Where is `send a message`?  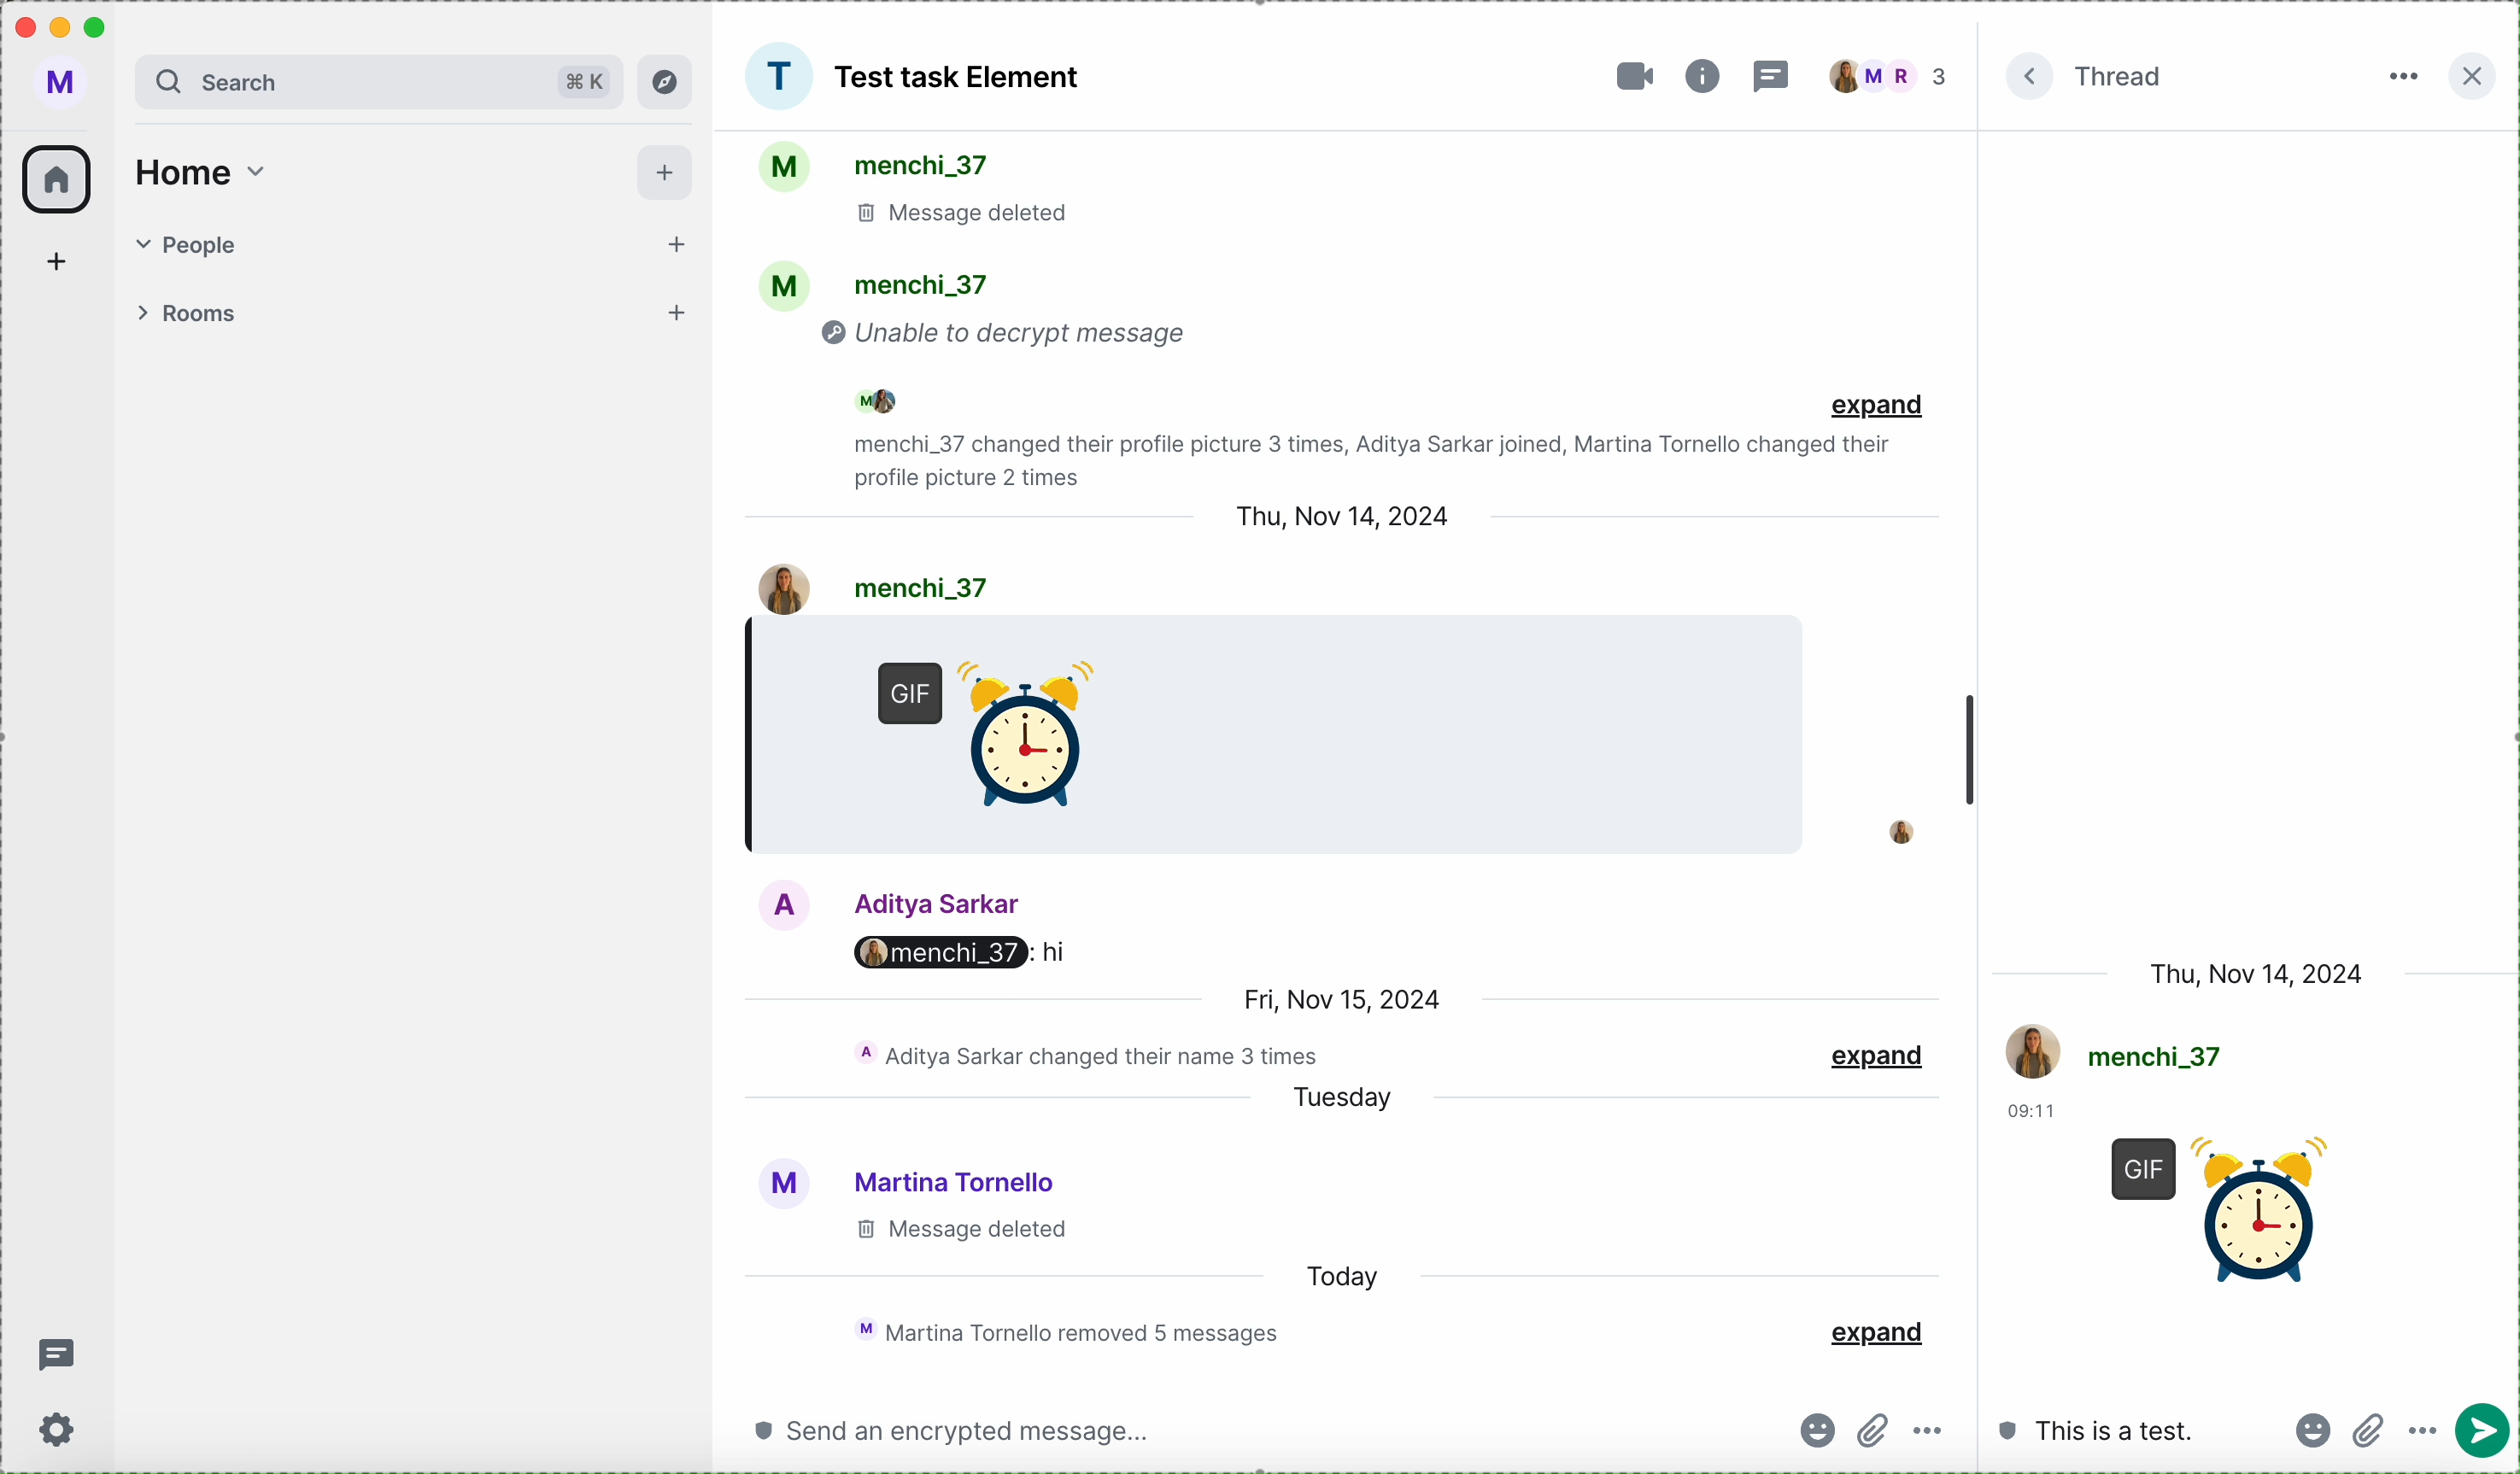 send a message is located at coordinates (951, 1429).